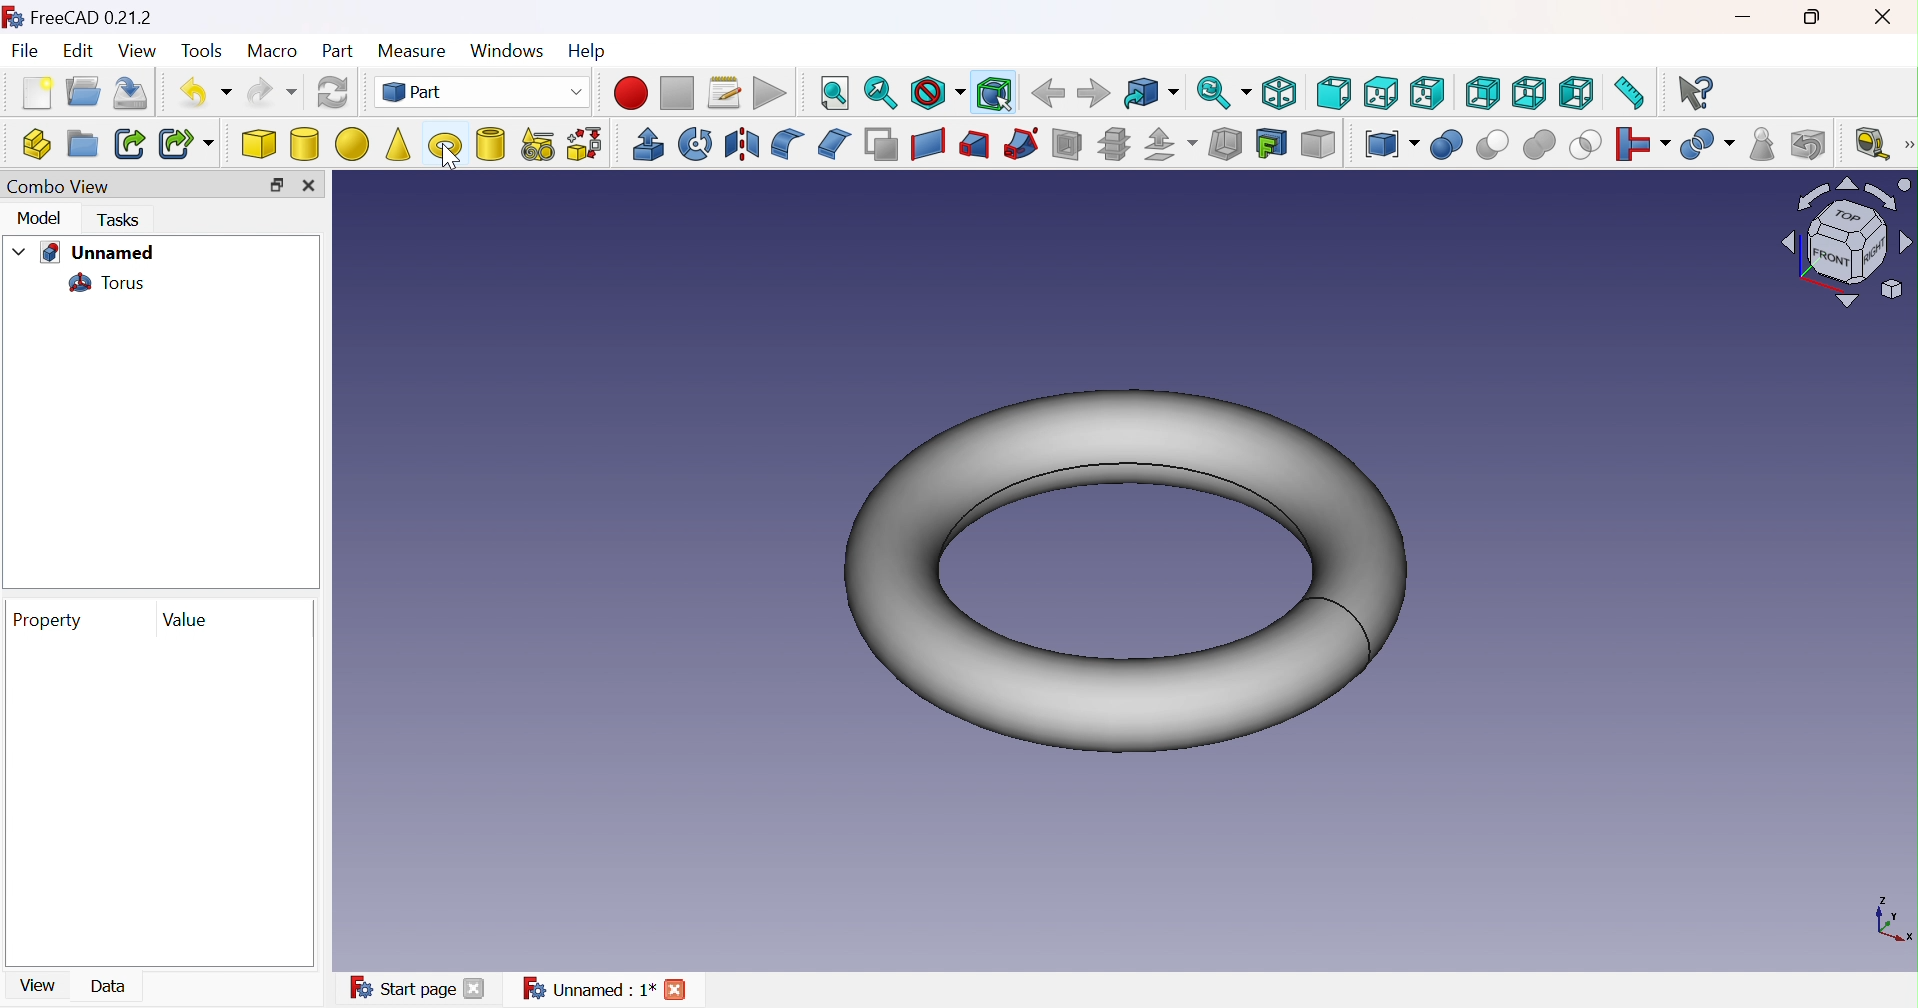 Image resolution: width=1918 pixels, height=1008 pixels. What do you see at coordinates (35, 143) in the screenshot?
I see `Create part` at bounding box center [35, 143].